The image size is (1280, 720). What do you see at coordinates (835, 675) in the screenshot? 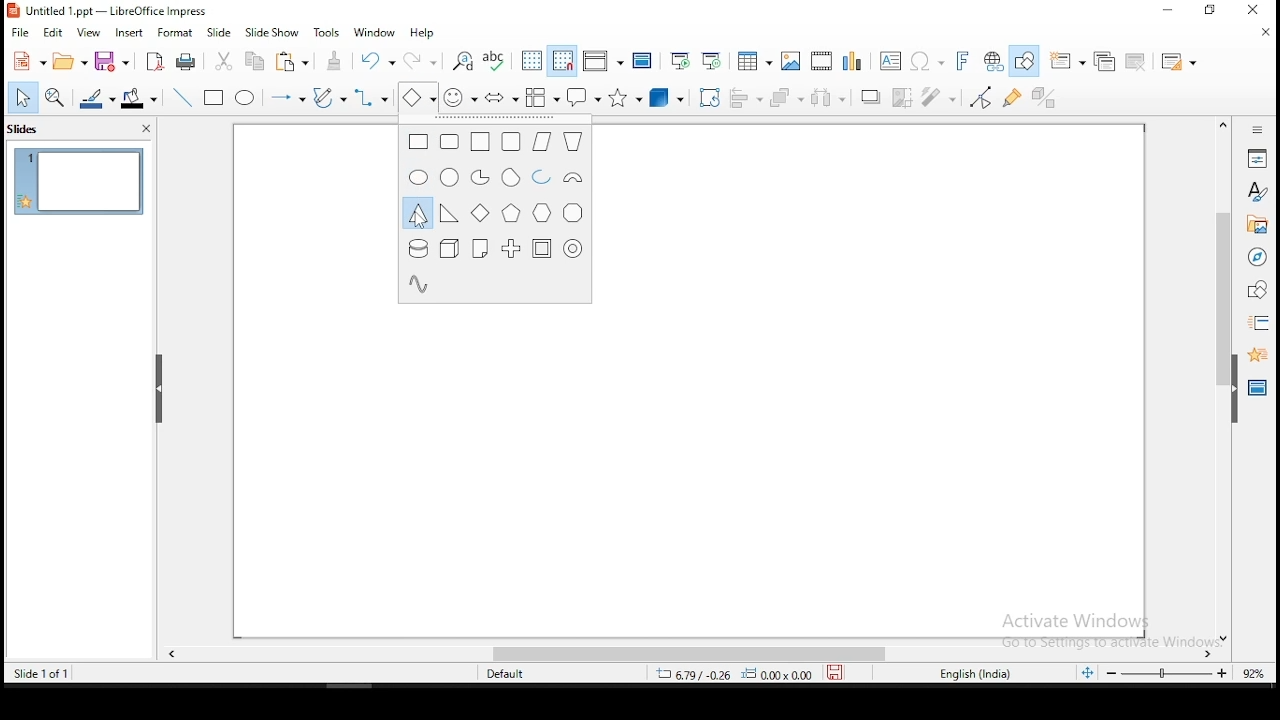
I see `save` at bounding box center [835, 675].